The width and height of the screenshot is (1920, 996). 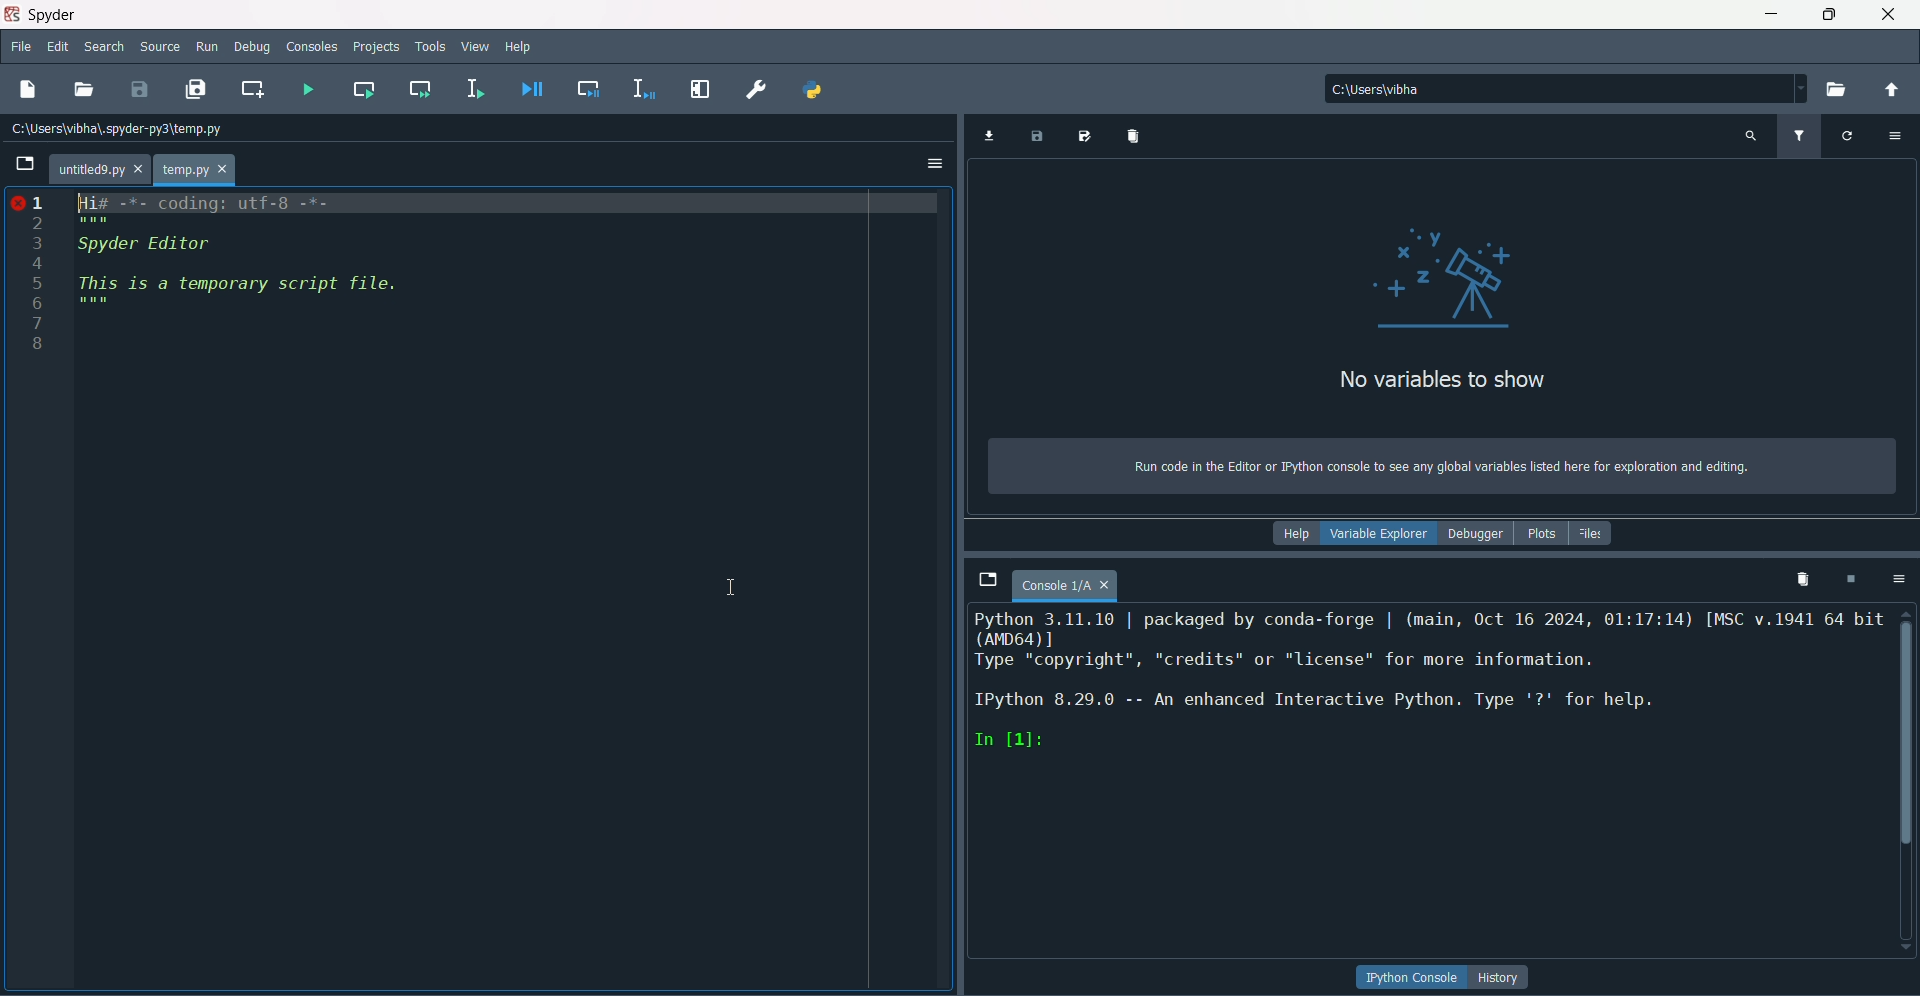 I want to click on minimize, so click(x=1768, y=13).